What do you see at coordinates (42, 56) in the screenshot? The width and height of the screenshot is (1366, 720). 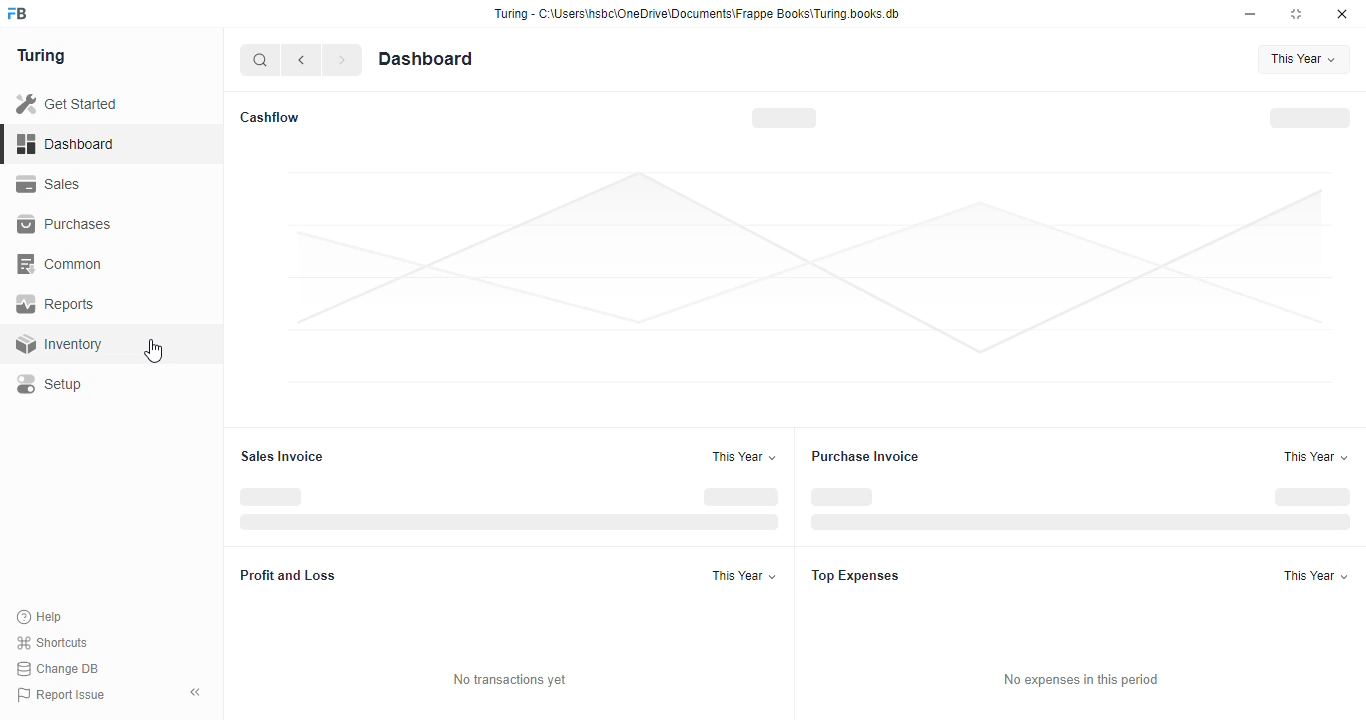 I see `turing` at bounding box center [42, 56].